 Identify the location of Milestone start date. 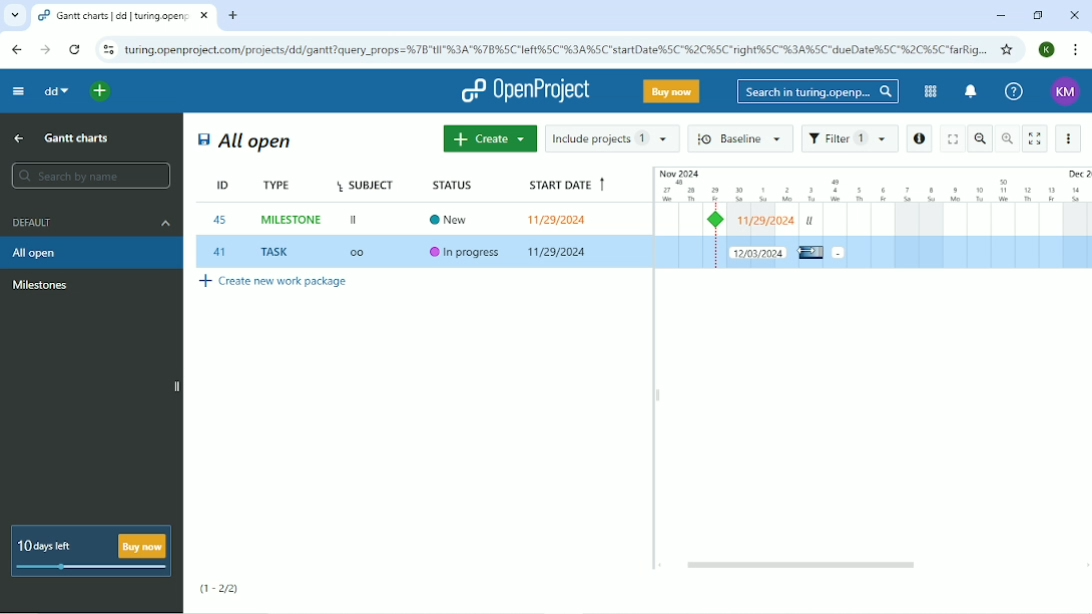
(767, 221).